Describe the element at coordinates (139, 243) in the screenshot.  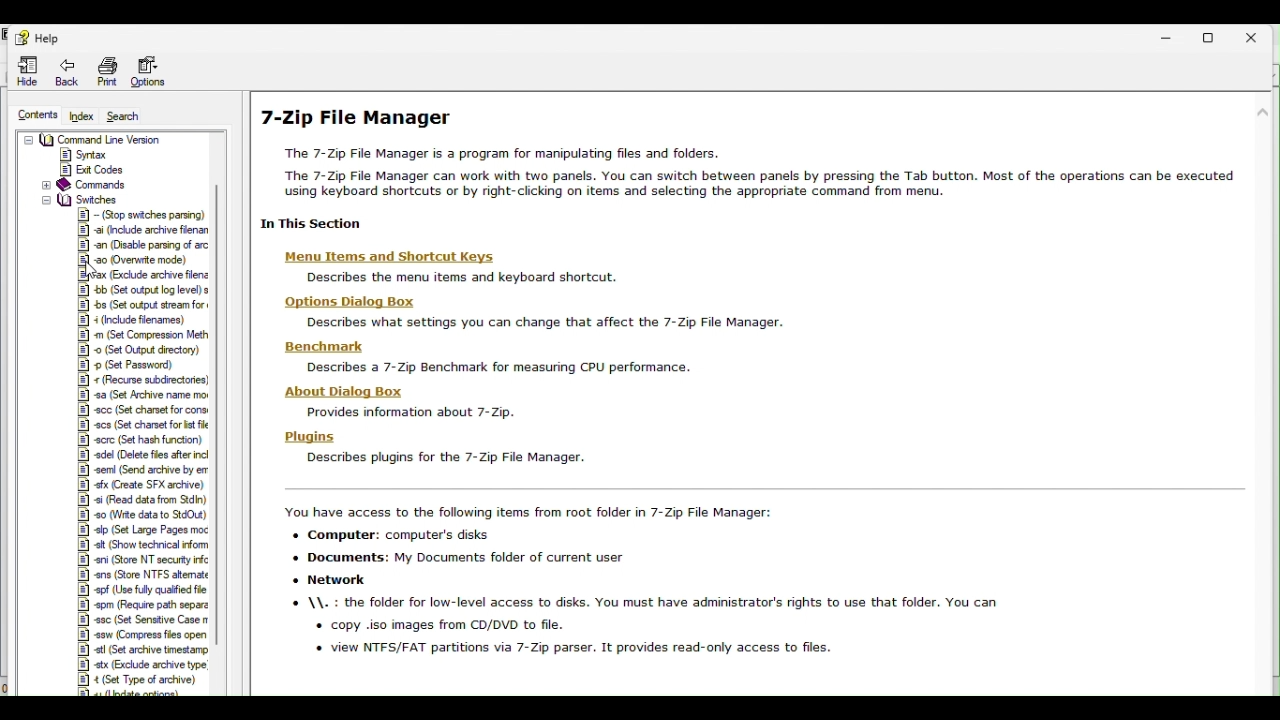
I see `#) an (Disable parsing of arc` at that location.